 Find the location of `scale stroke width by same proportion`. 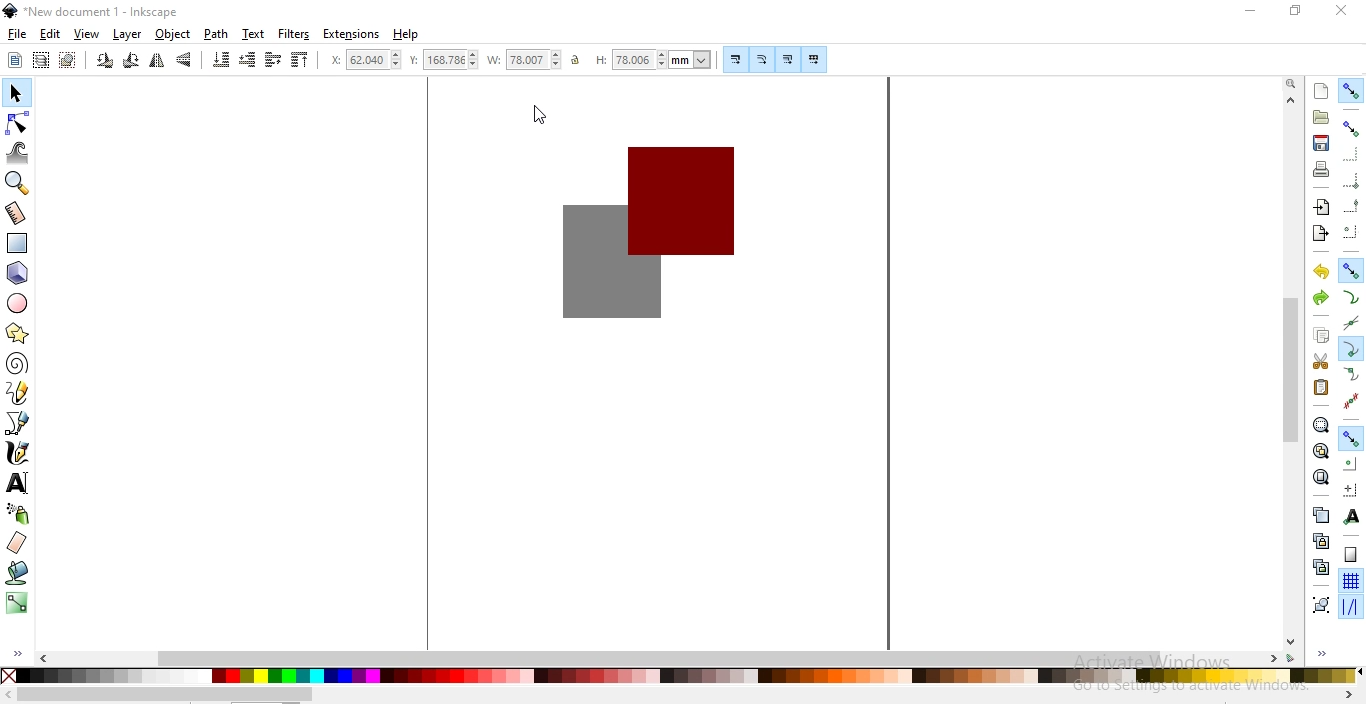

scale stroke width by same proportion is located at coordinates (733, 59).